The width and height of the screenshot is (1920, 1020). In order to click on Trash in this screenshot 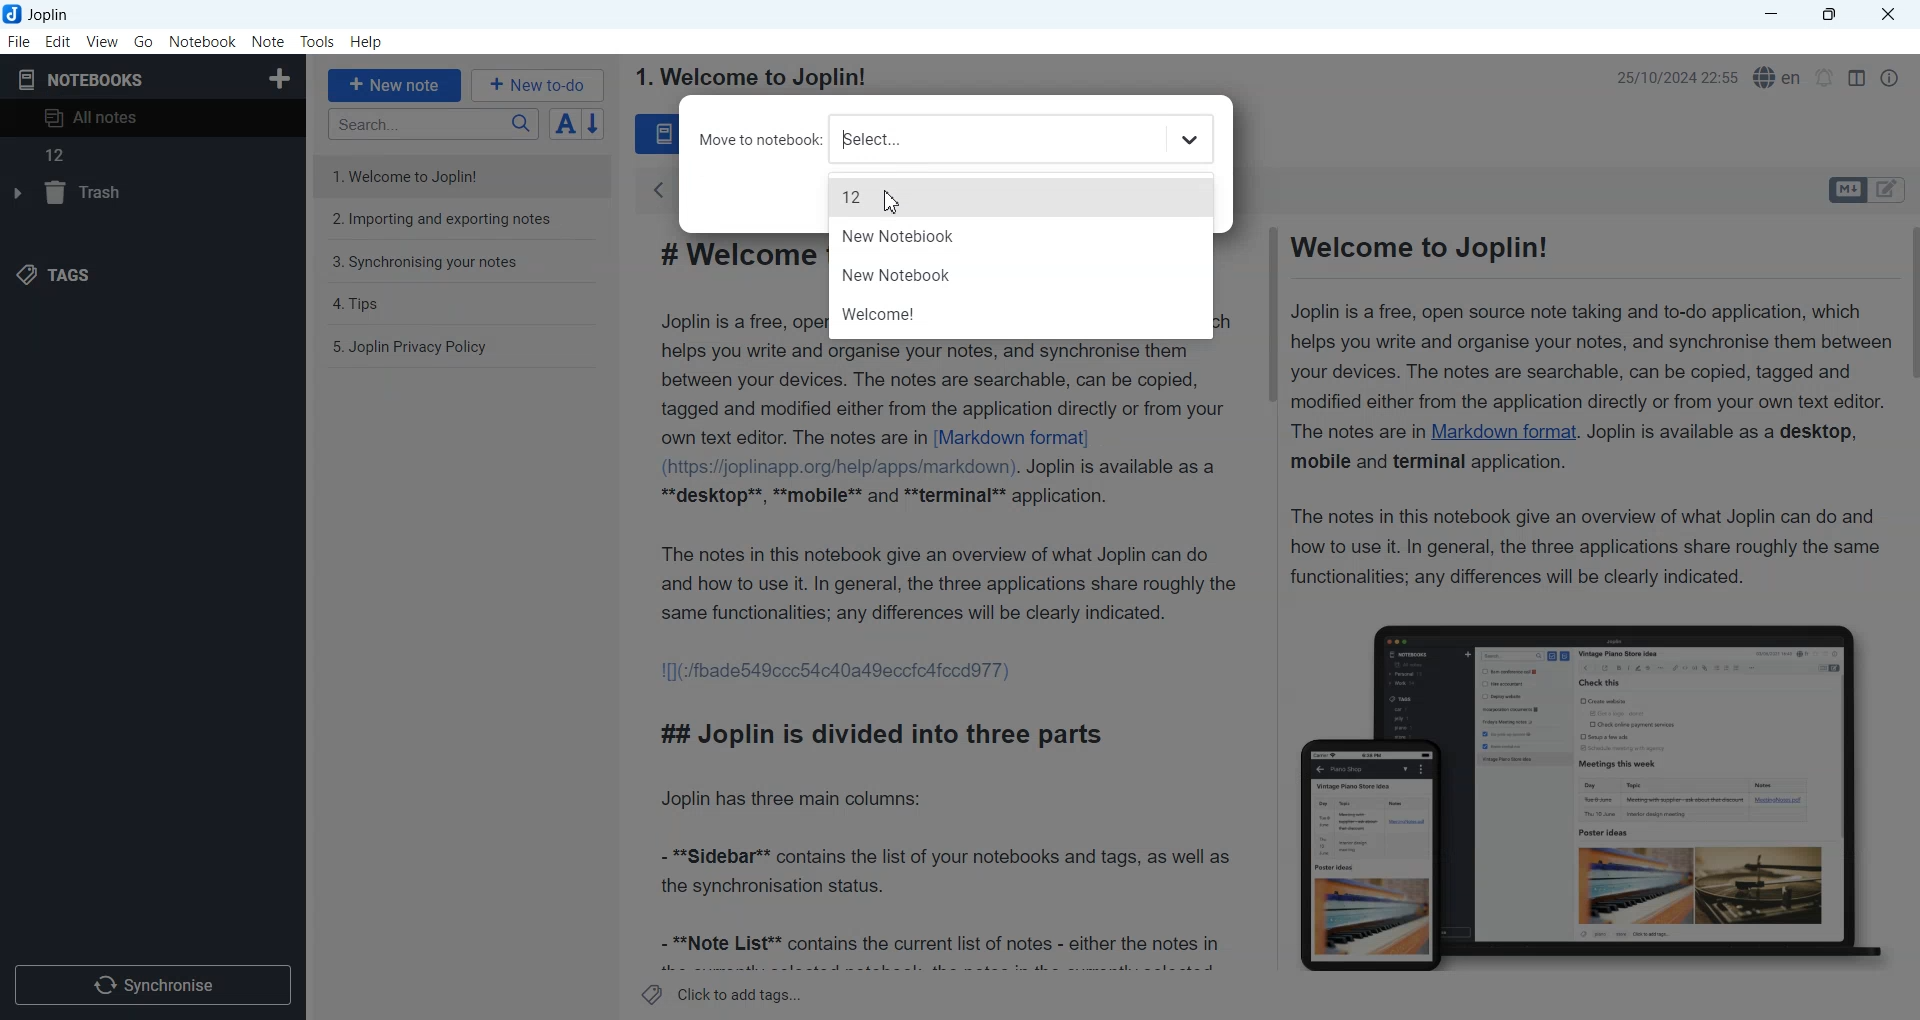, I will do `click(155, 198)`.